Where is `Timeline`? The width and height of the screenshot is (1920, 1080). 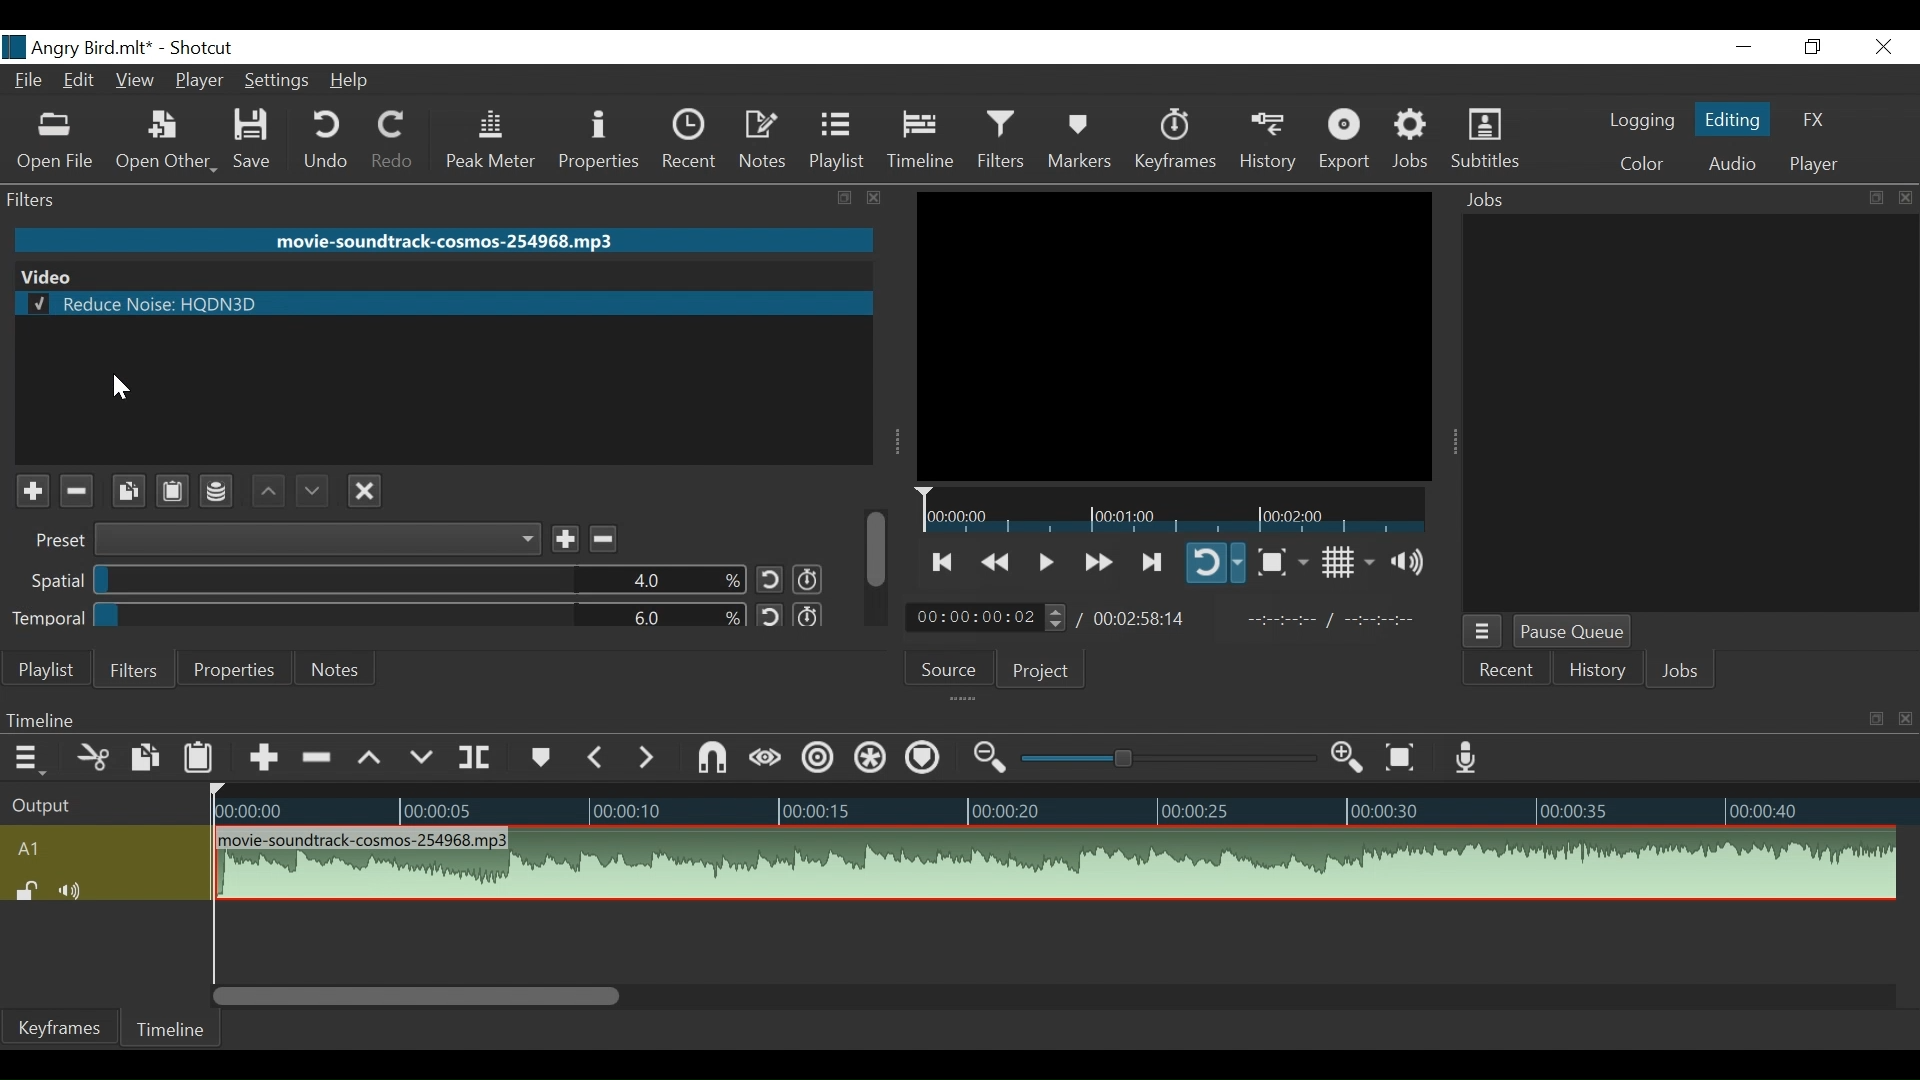 Timeline is located at coordinates (169, 1029).